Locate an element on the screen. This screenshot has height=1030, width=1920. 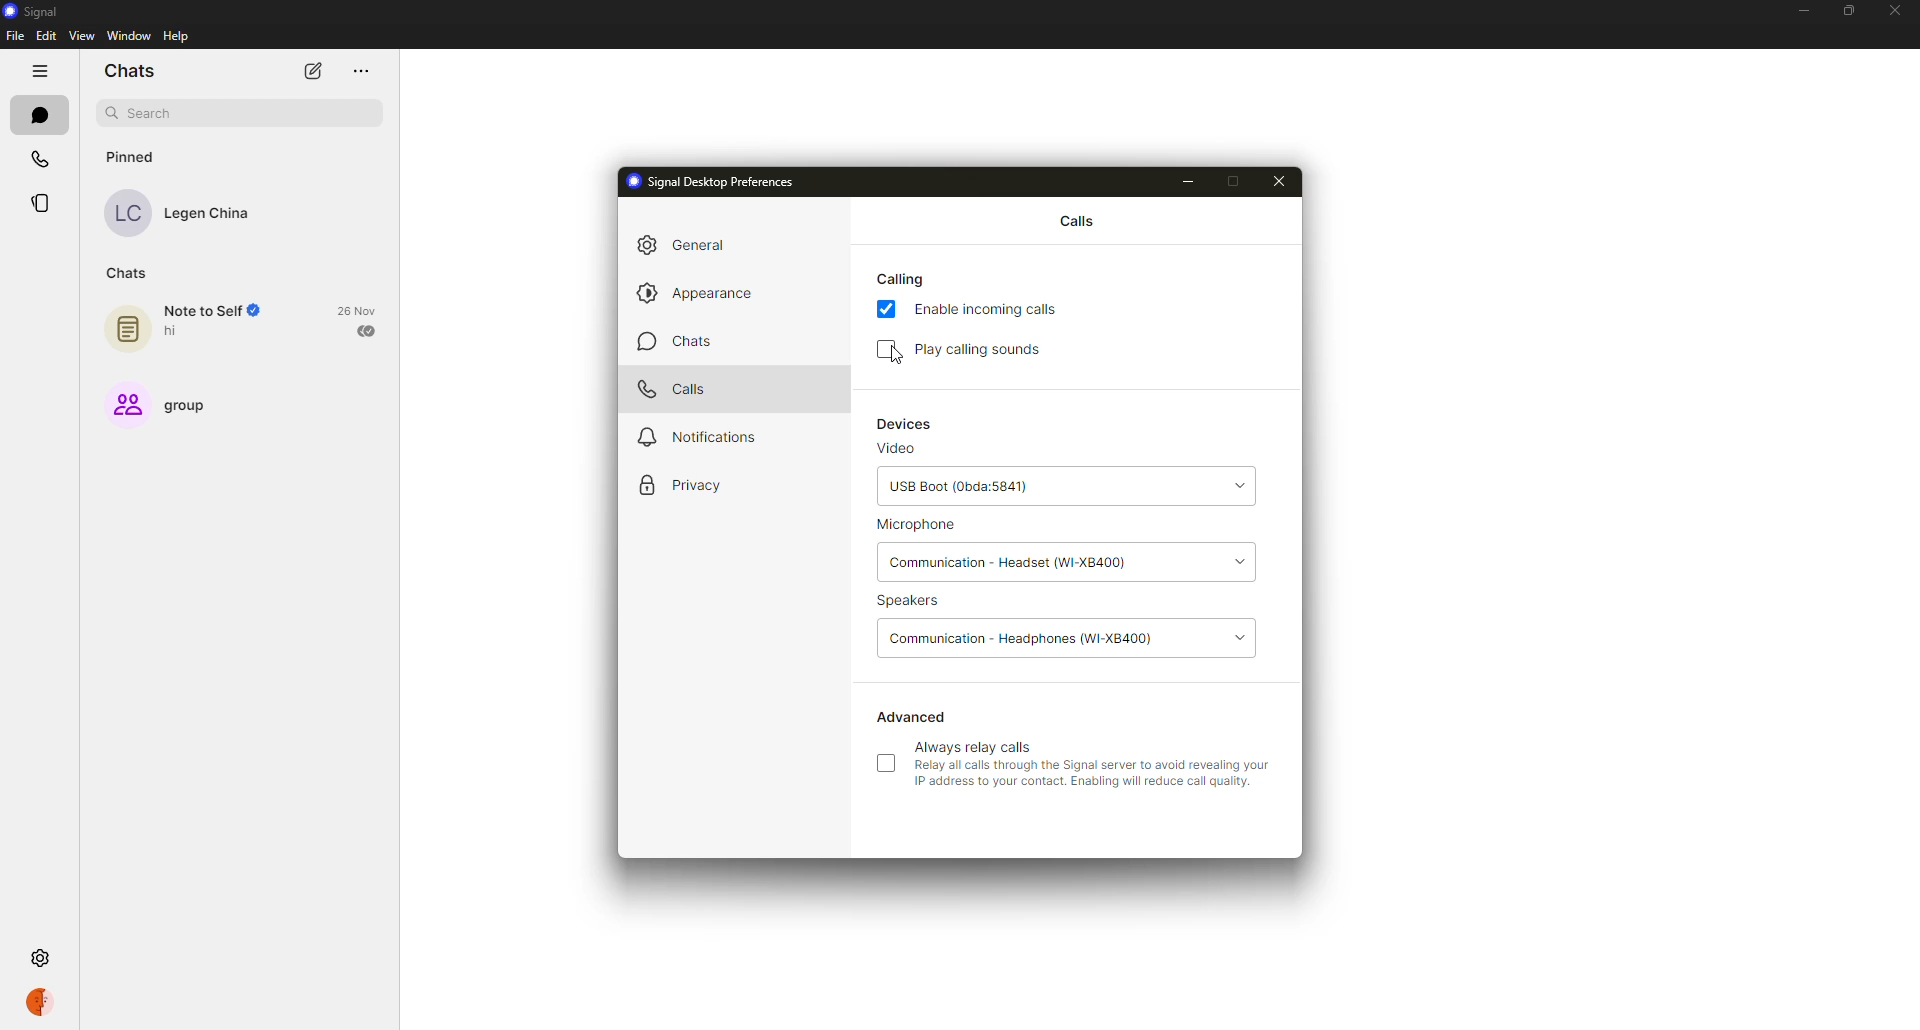
enable incoming calls is located at coordinates (990, 310).